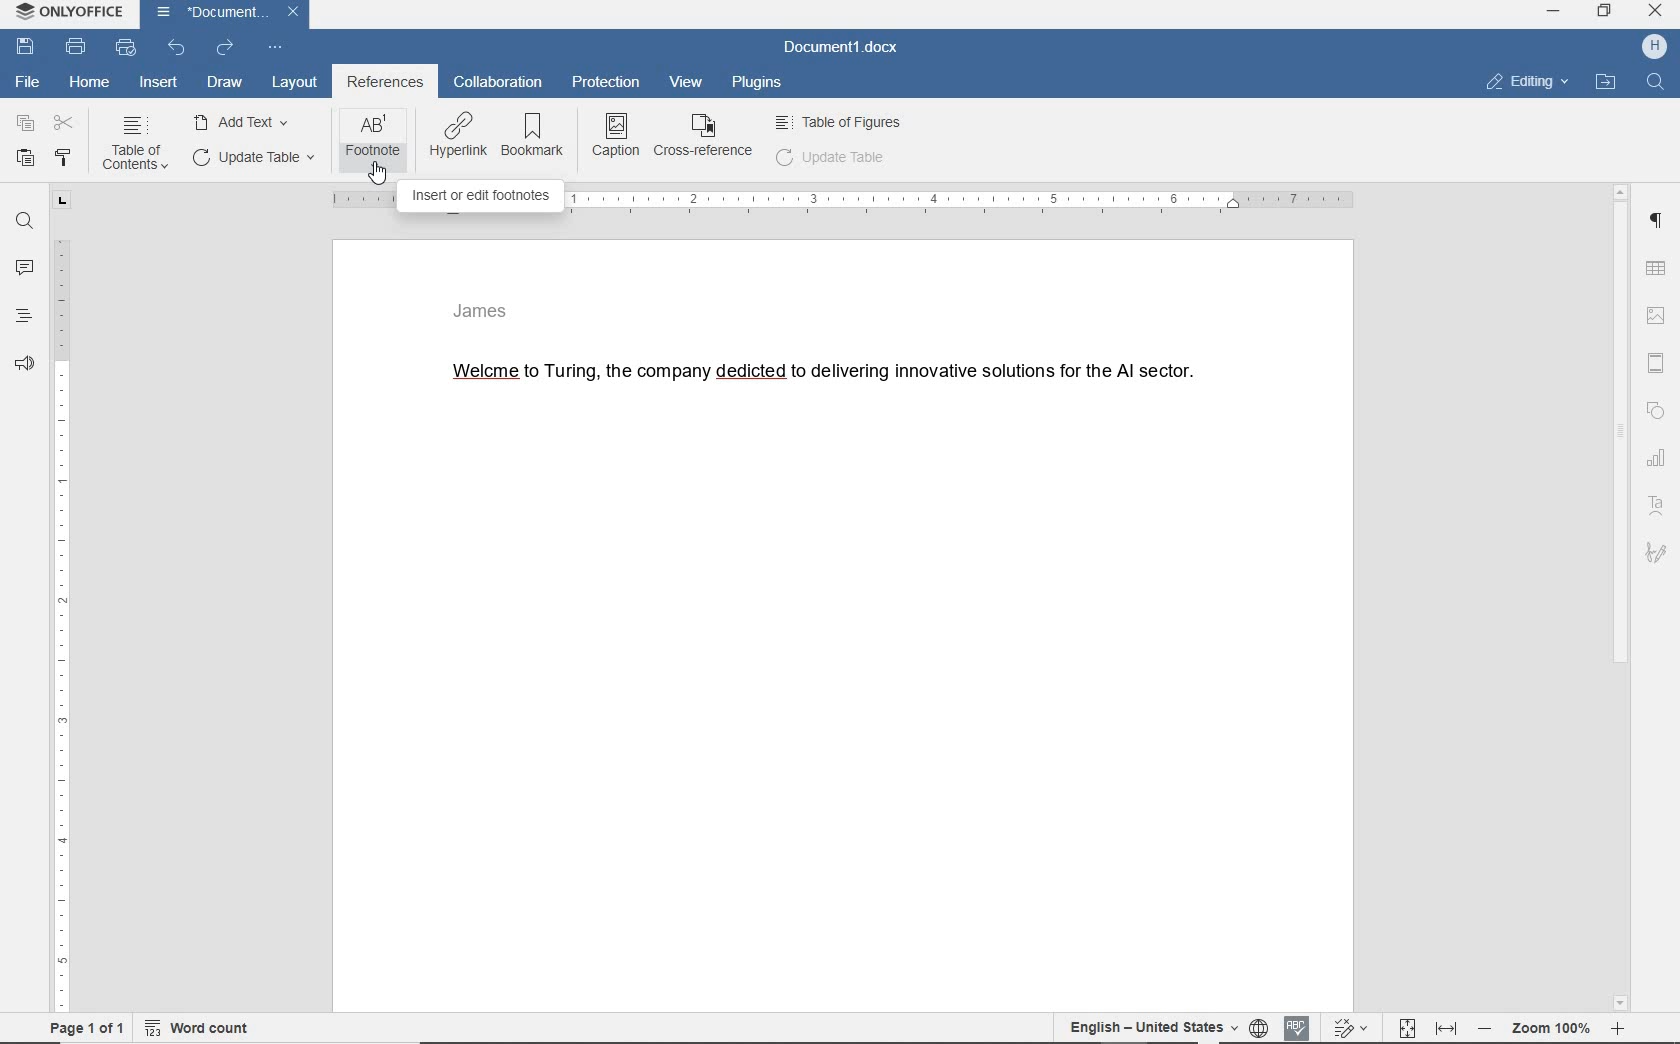 This screenshot has height=1044, width=1680. I want to click on word count, so click(200, 1031).